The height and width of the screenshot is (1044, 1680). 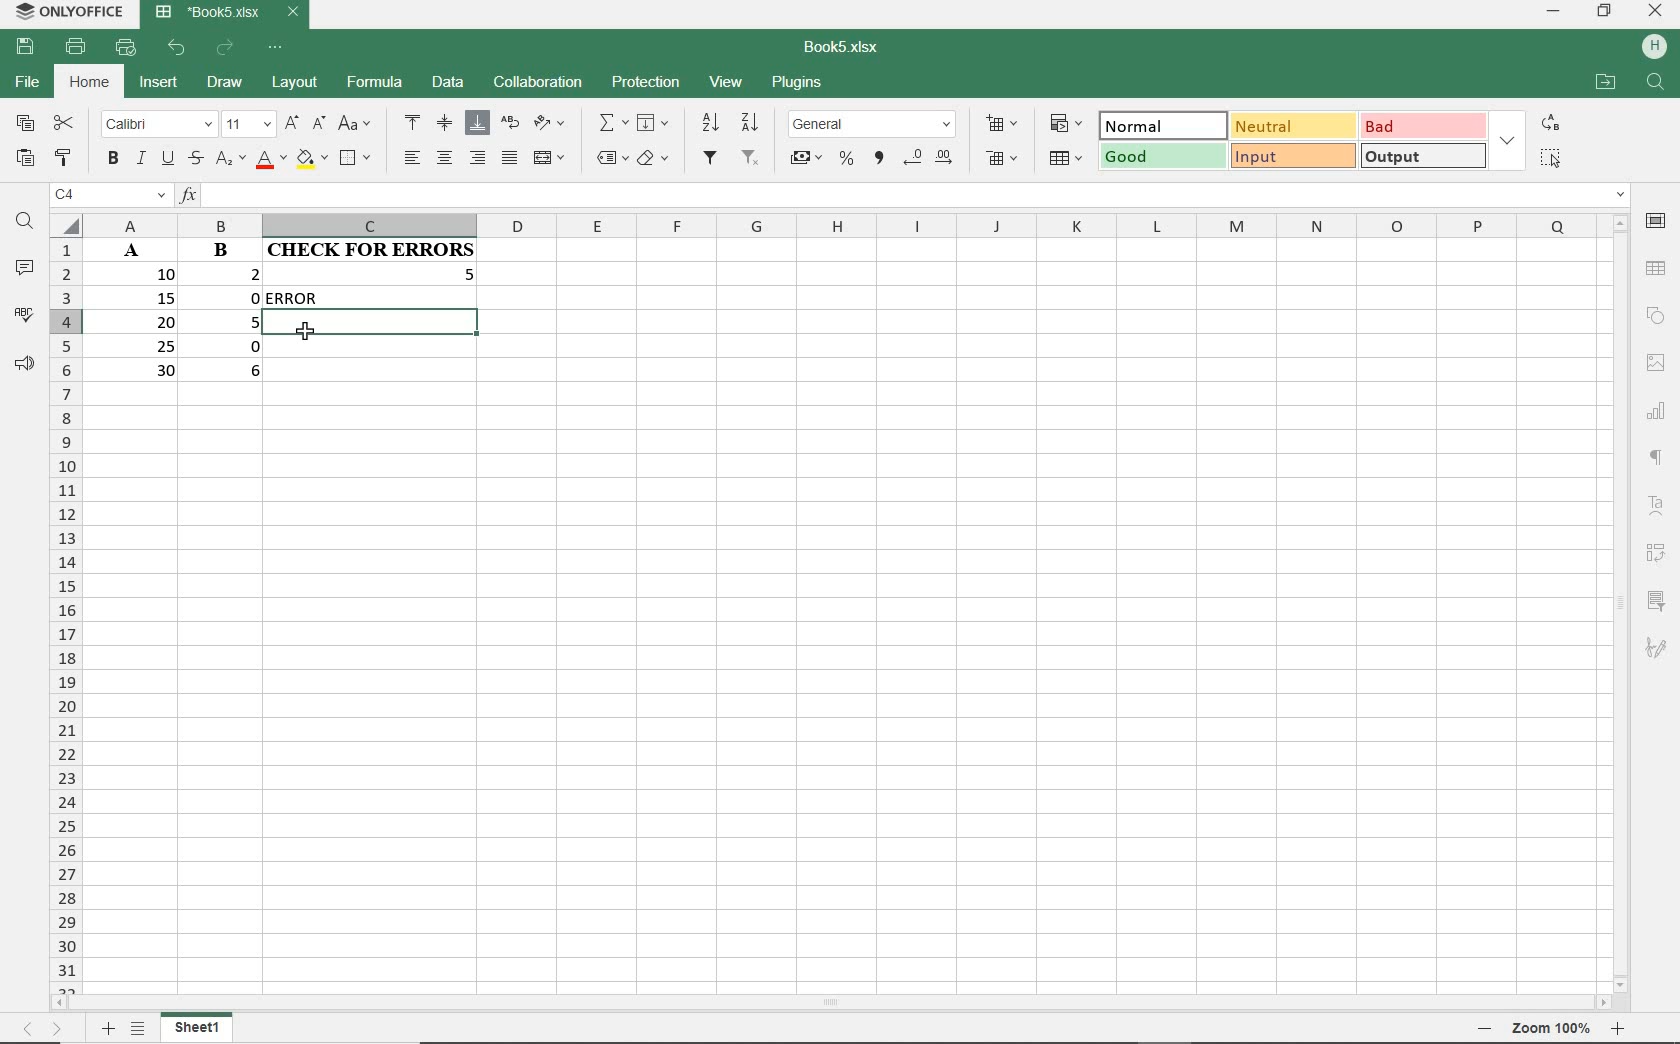 I want to click on NAMED RANGES, so click(x=608, y=157).